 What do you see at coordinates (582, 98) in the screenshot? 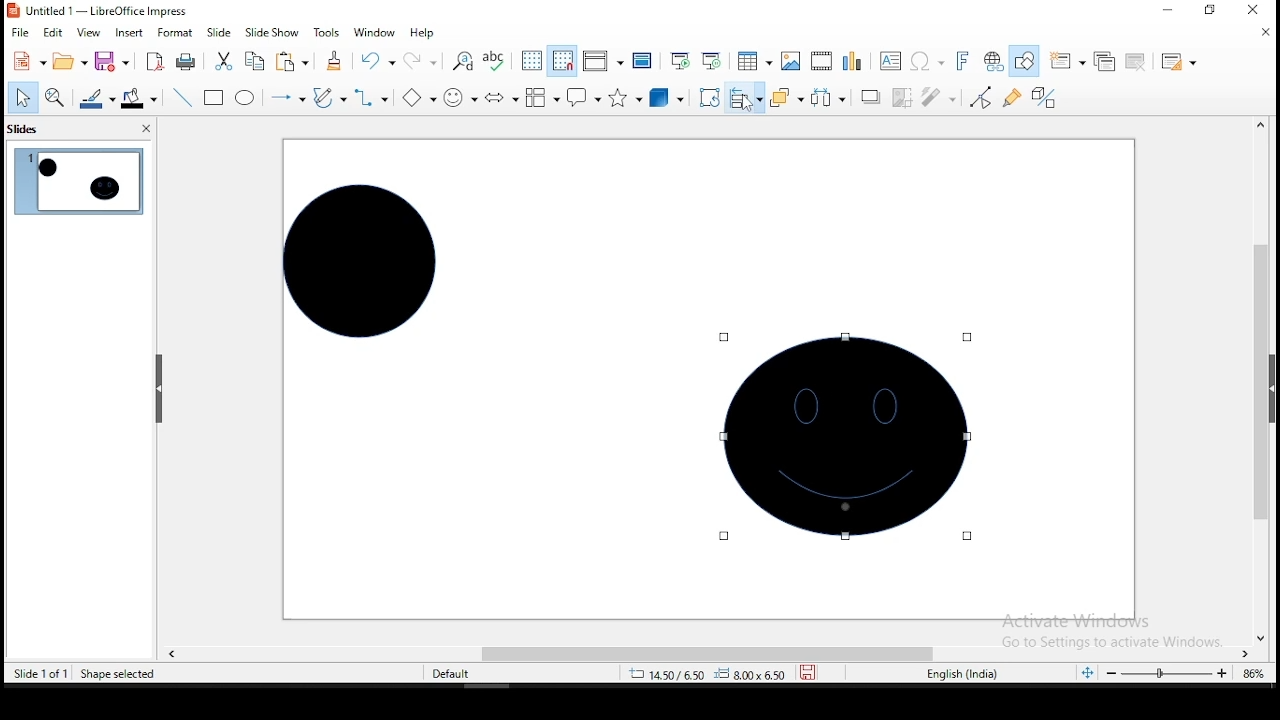
I see `callout shape` at bounding box center [582, 98].